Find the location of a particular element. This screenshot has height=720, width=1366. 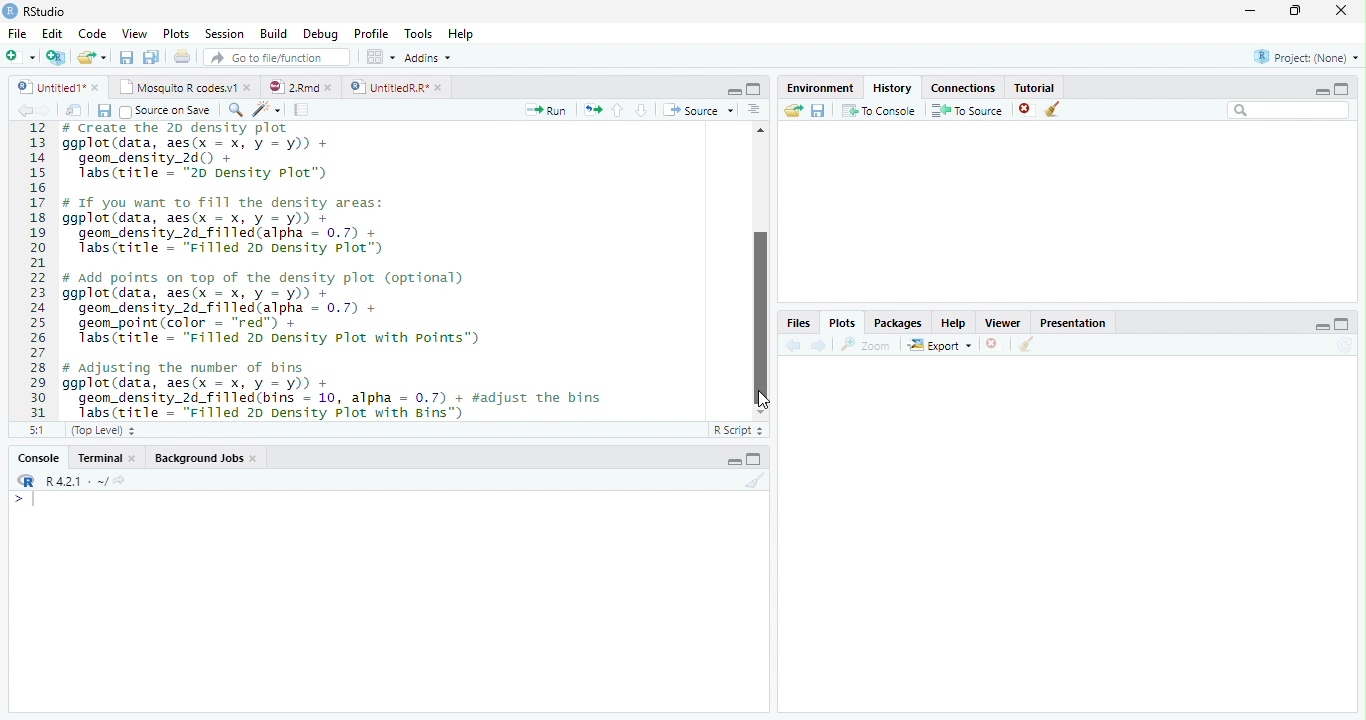

show in window is located at coordinates (75, 111).